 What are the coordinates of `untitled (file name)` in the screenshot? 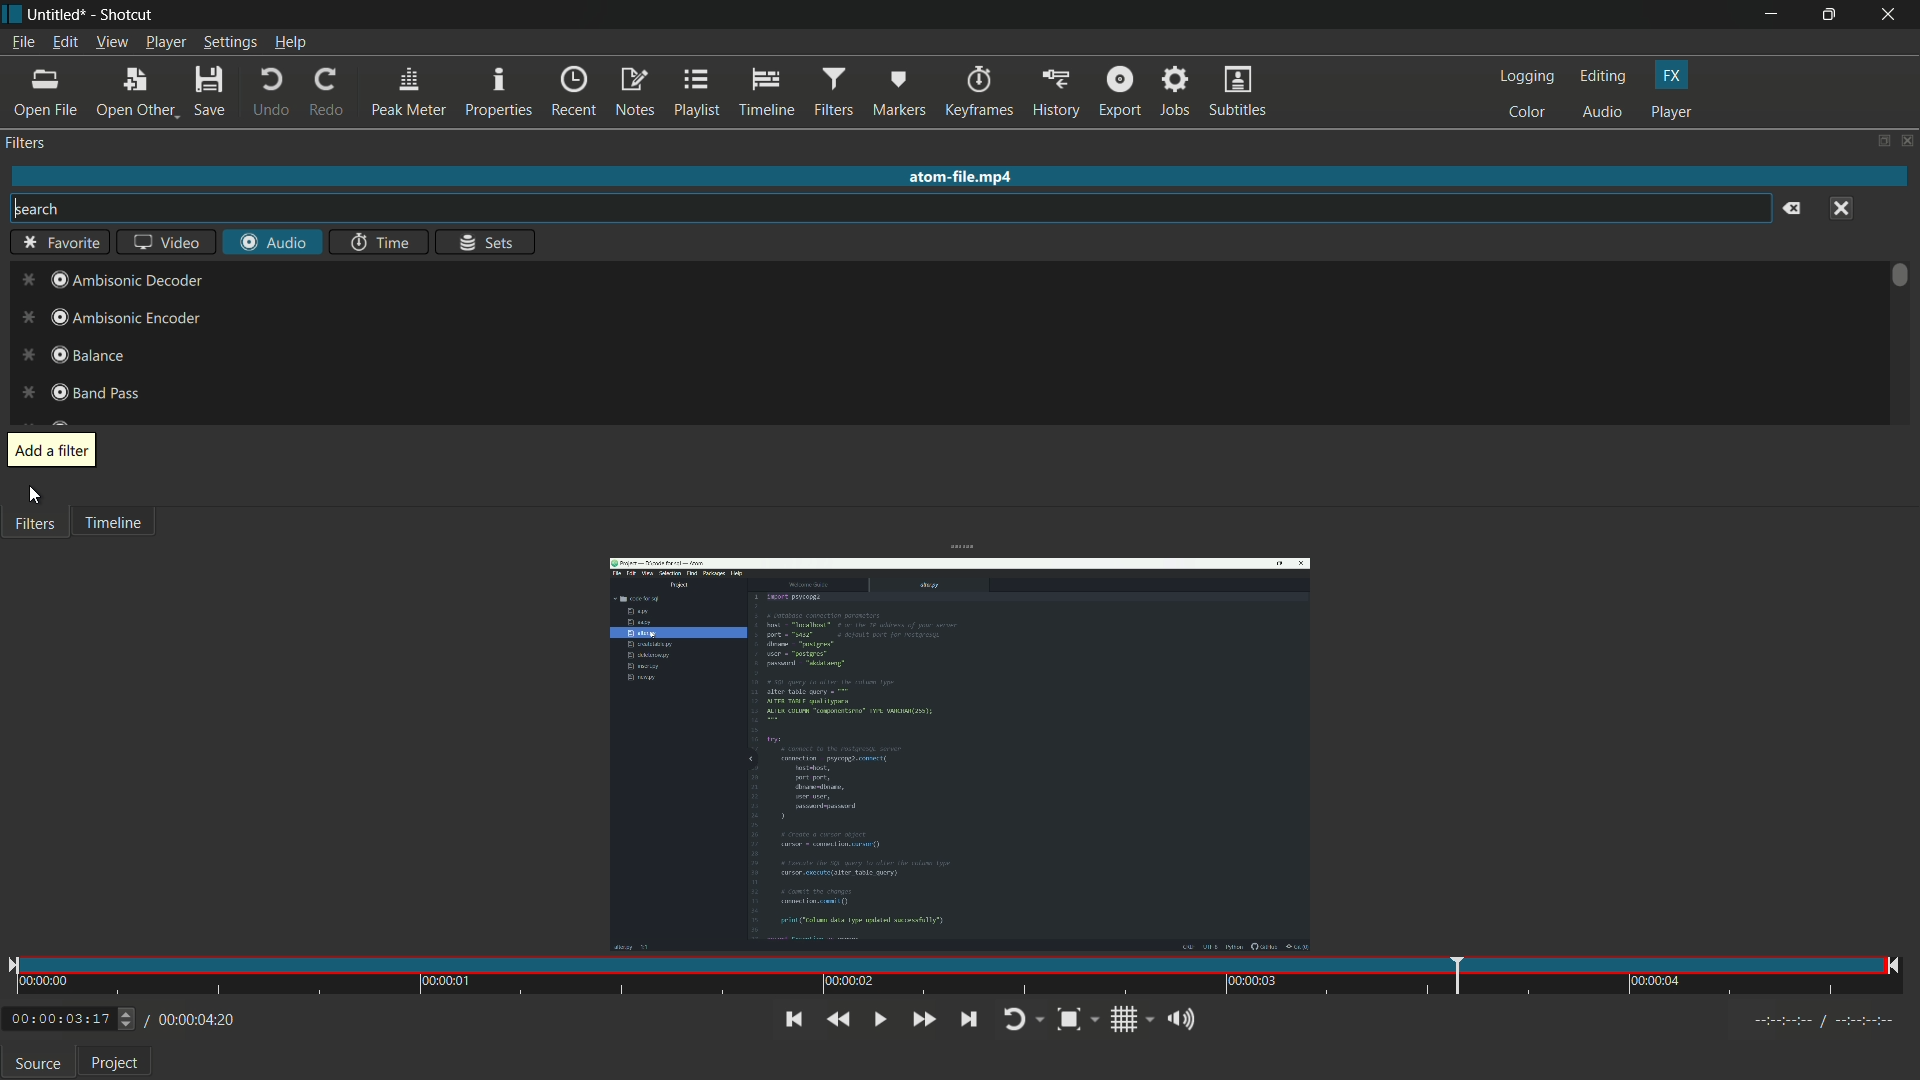 It's located at (57, 15).